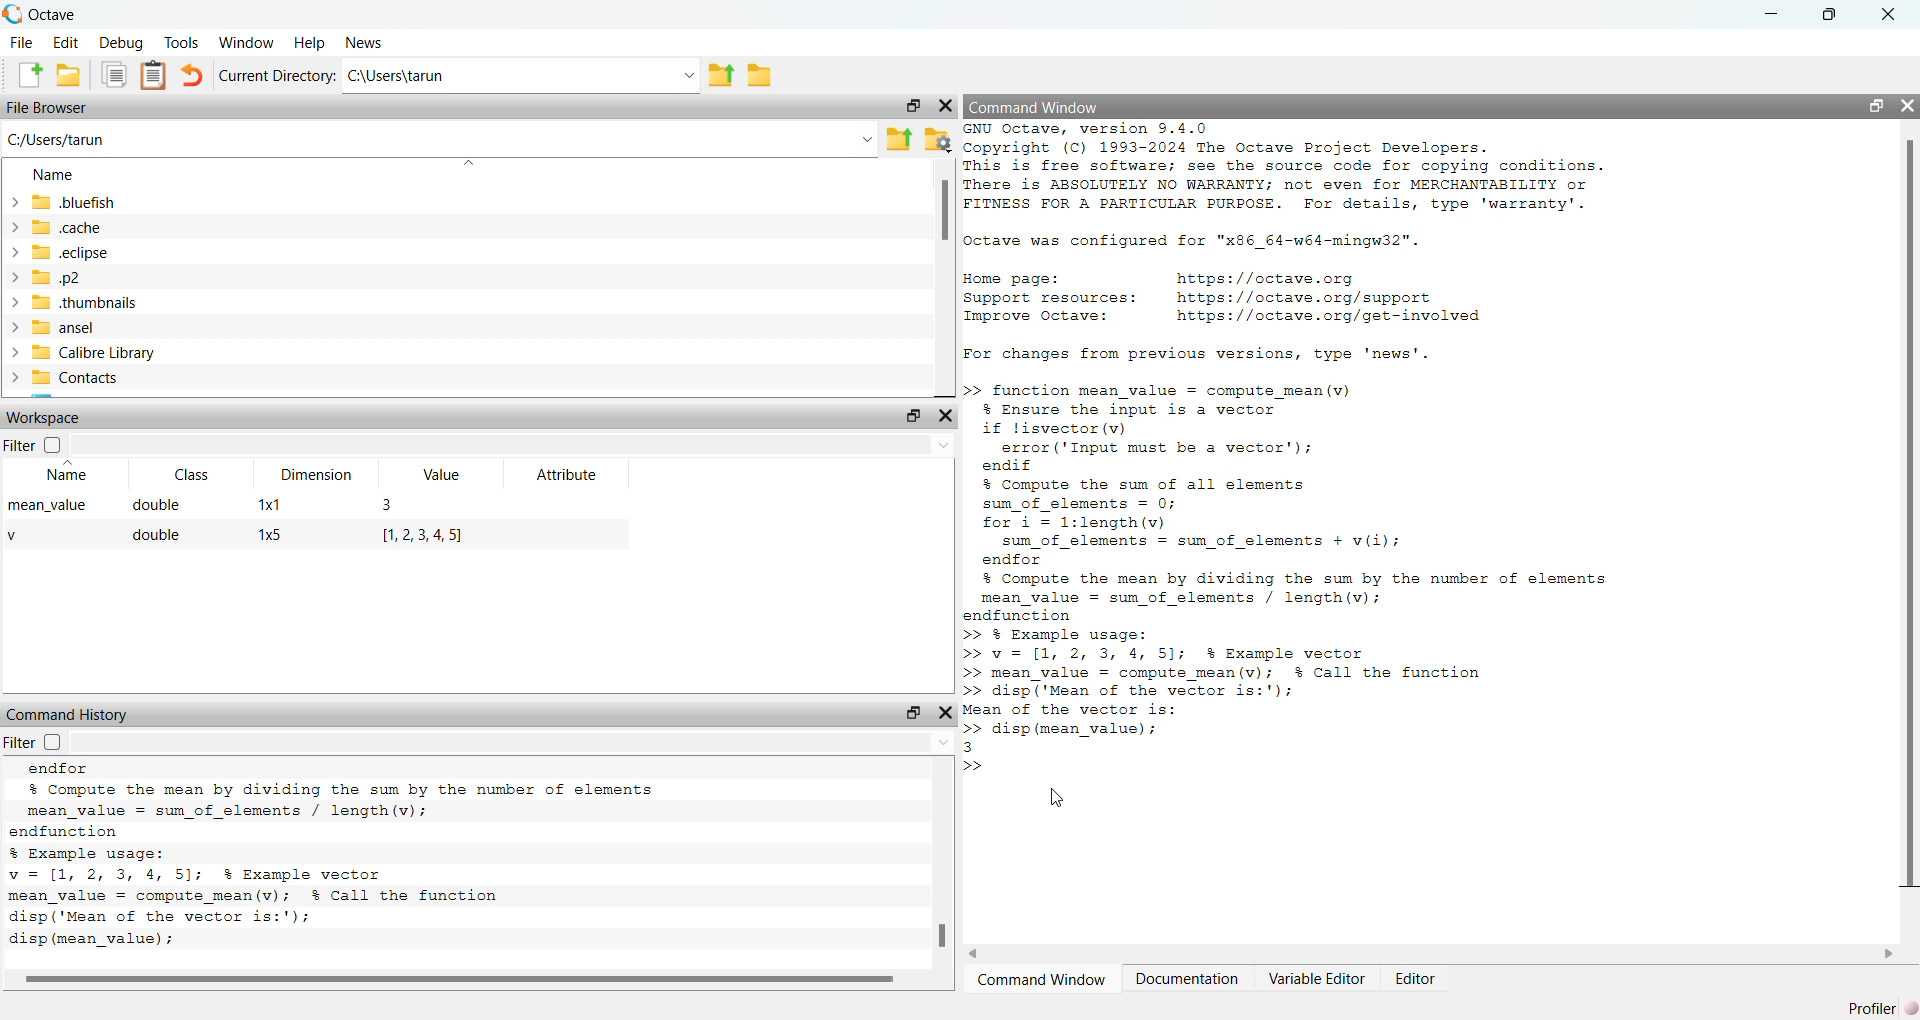 This screenshot has height=1020, width=1920. Describe the element at coordinates (1911, 509) in the screenshot. I see `scroll  bar` at that location.